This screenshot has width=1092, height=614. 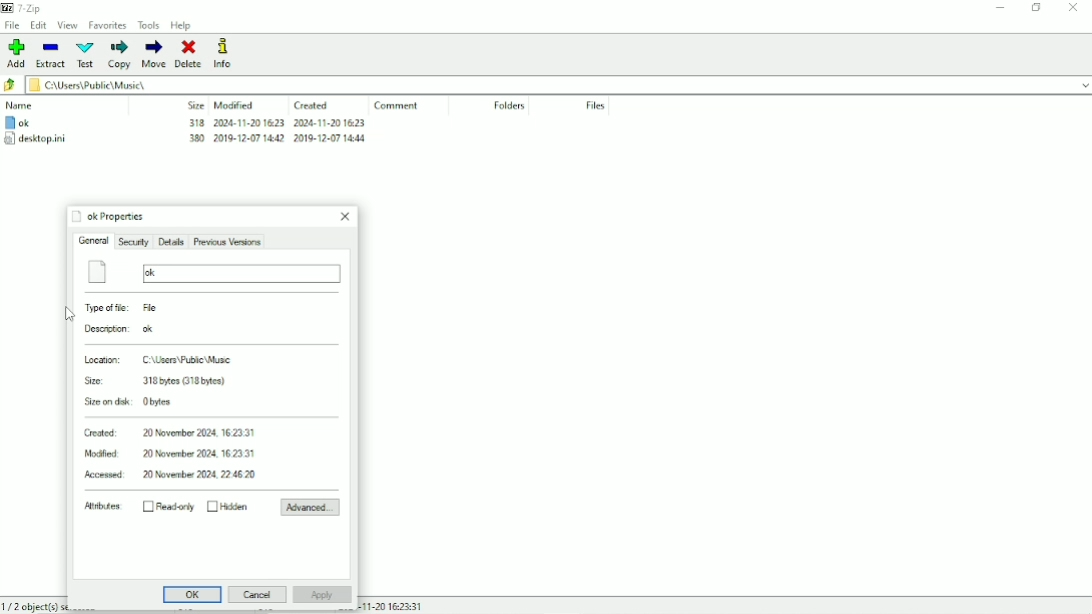 What do you see at coordinates (510, 105) in the screenshot?
I see `Folders` at bounding box center [510, 105].